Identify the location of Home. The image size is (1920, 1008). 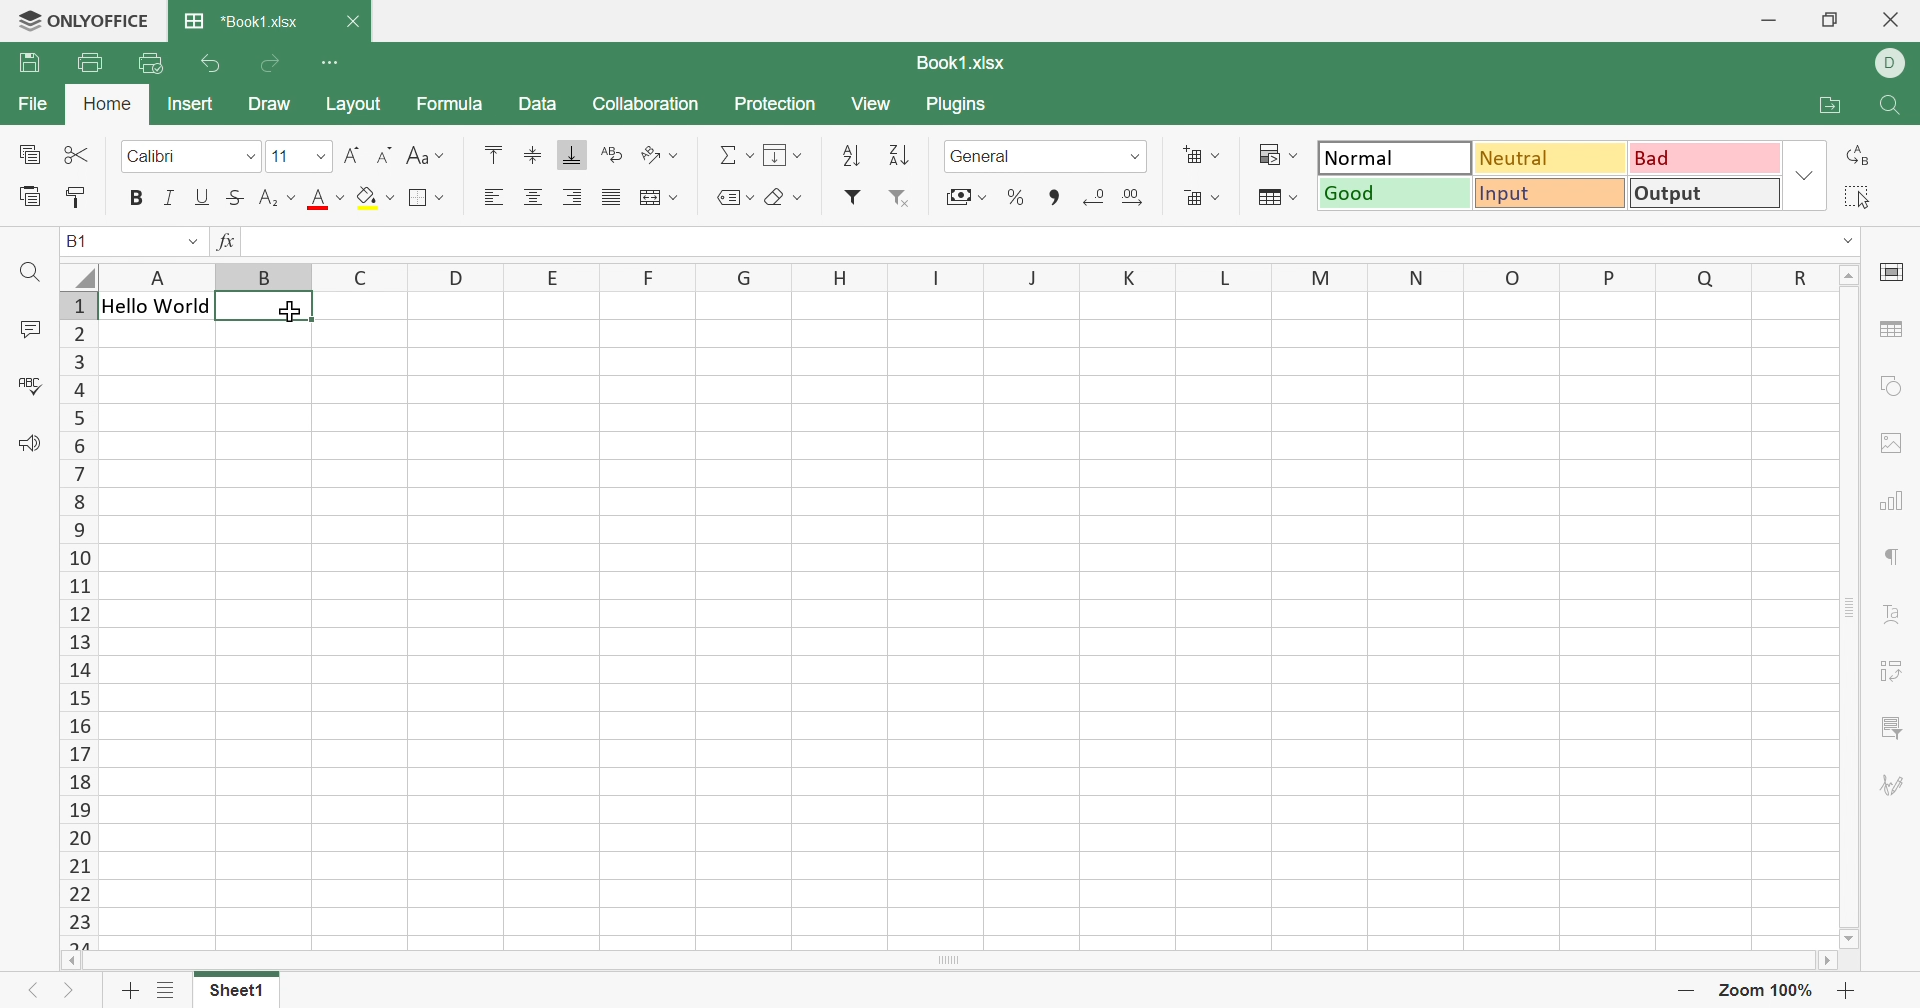
(111, 104).